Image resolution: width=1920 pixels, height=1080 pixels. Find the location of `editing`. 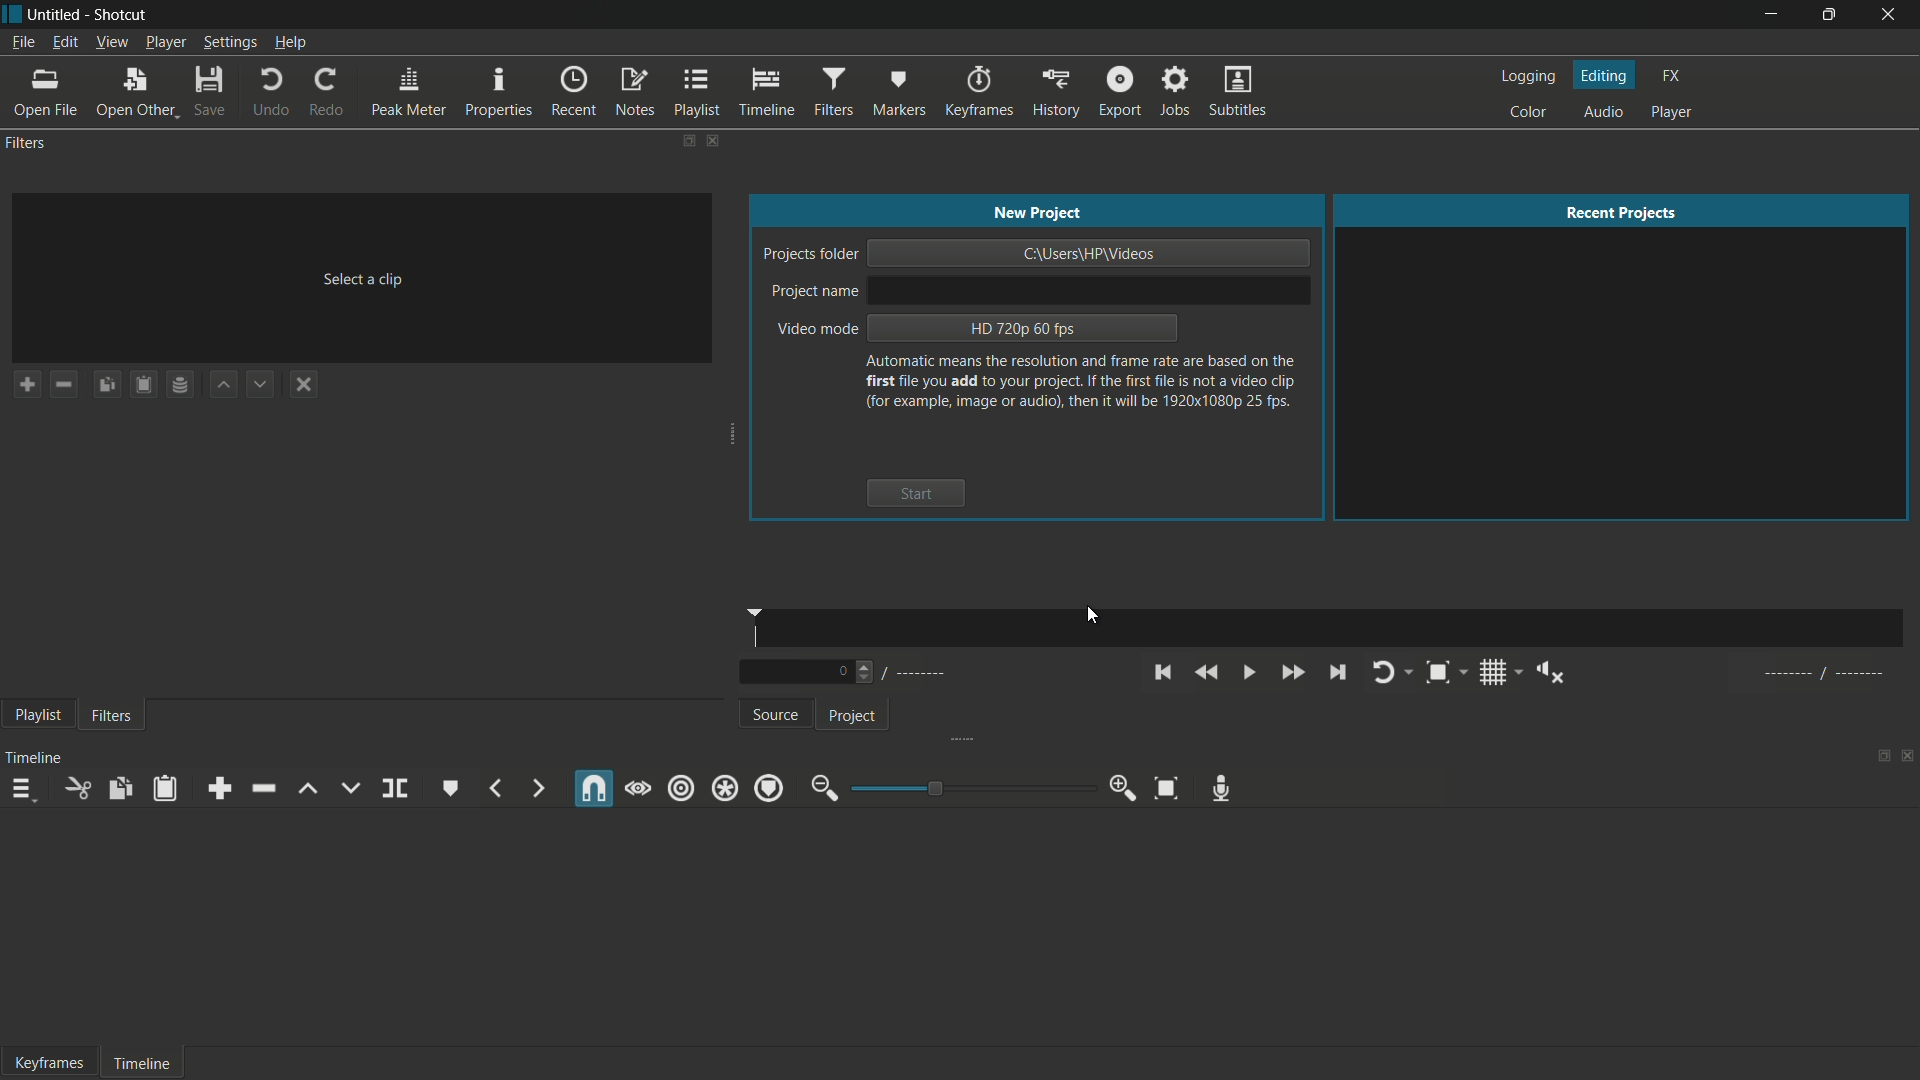

editing is located at coordinates (1605, 75).